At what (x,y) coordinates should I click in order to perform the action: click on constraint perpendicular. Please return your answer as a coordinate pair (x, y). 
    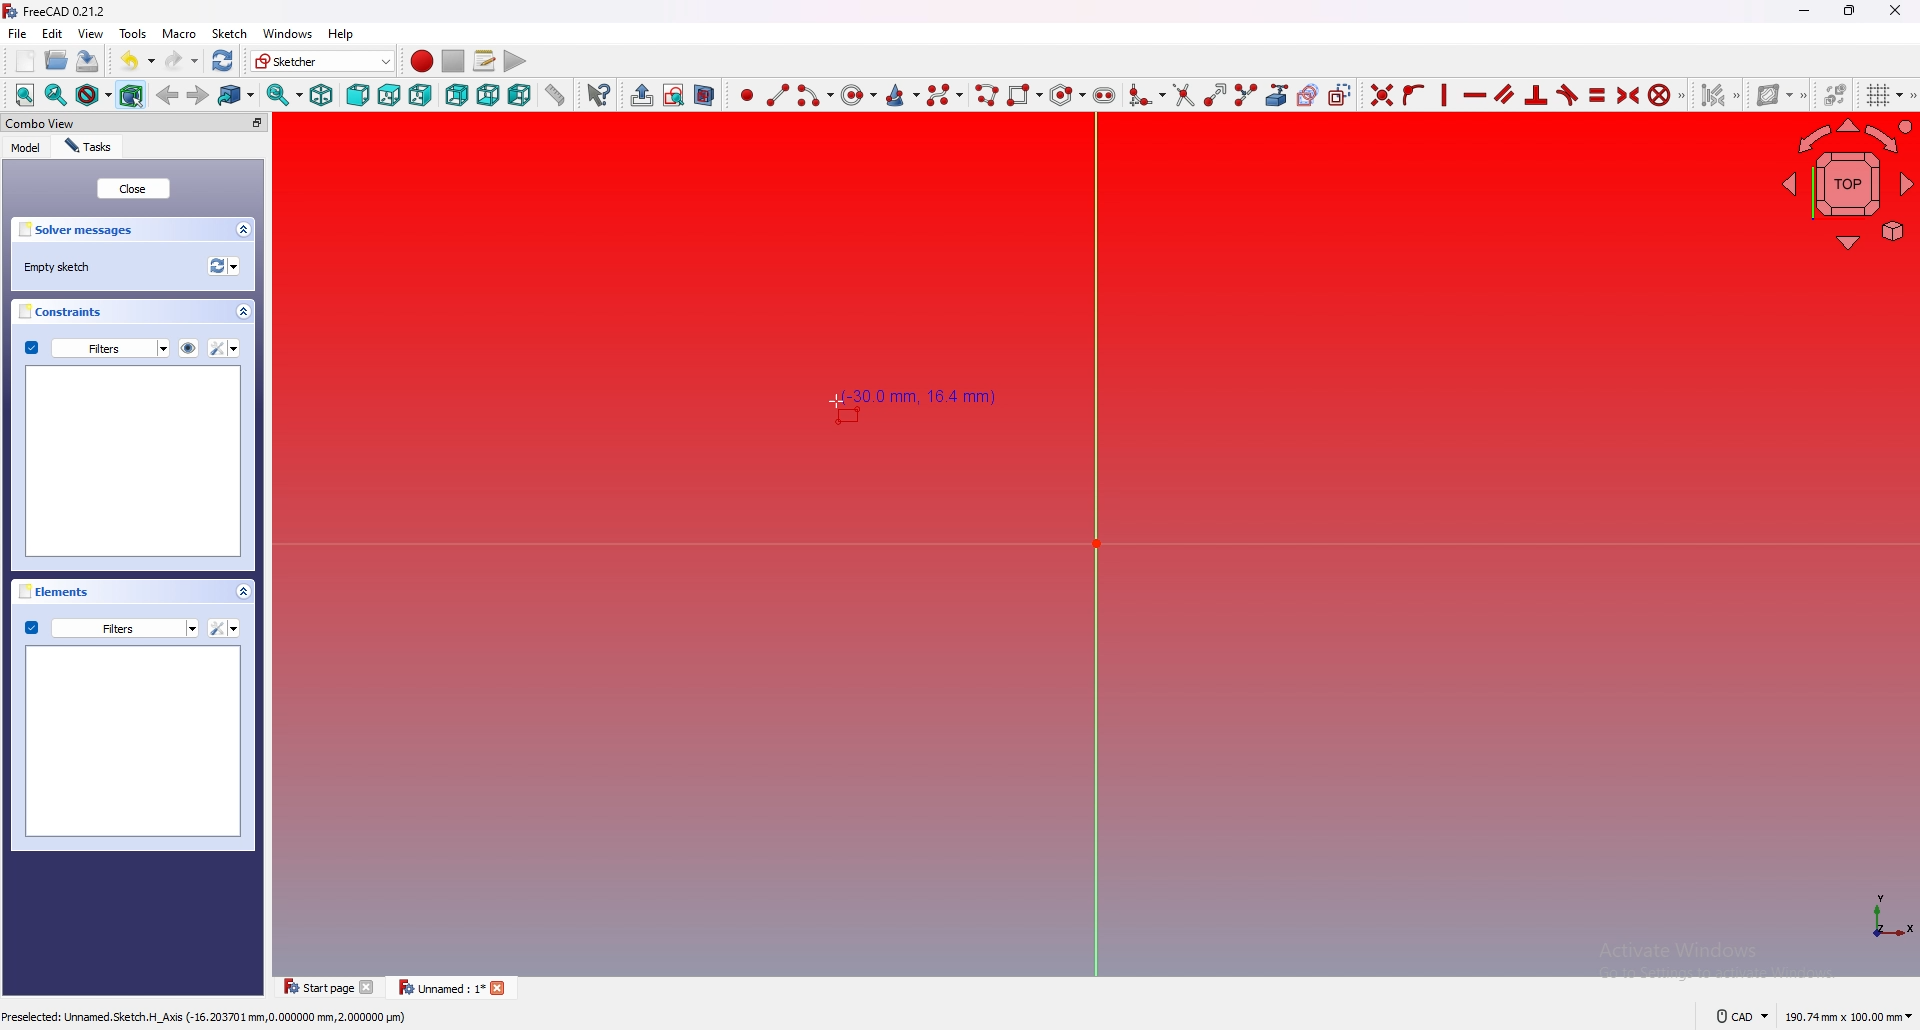
    Looking at the image, I should click on (1536, 94).